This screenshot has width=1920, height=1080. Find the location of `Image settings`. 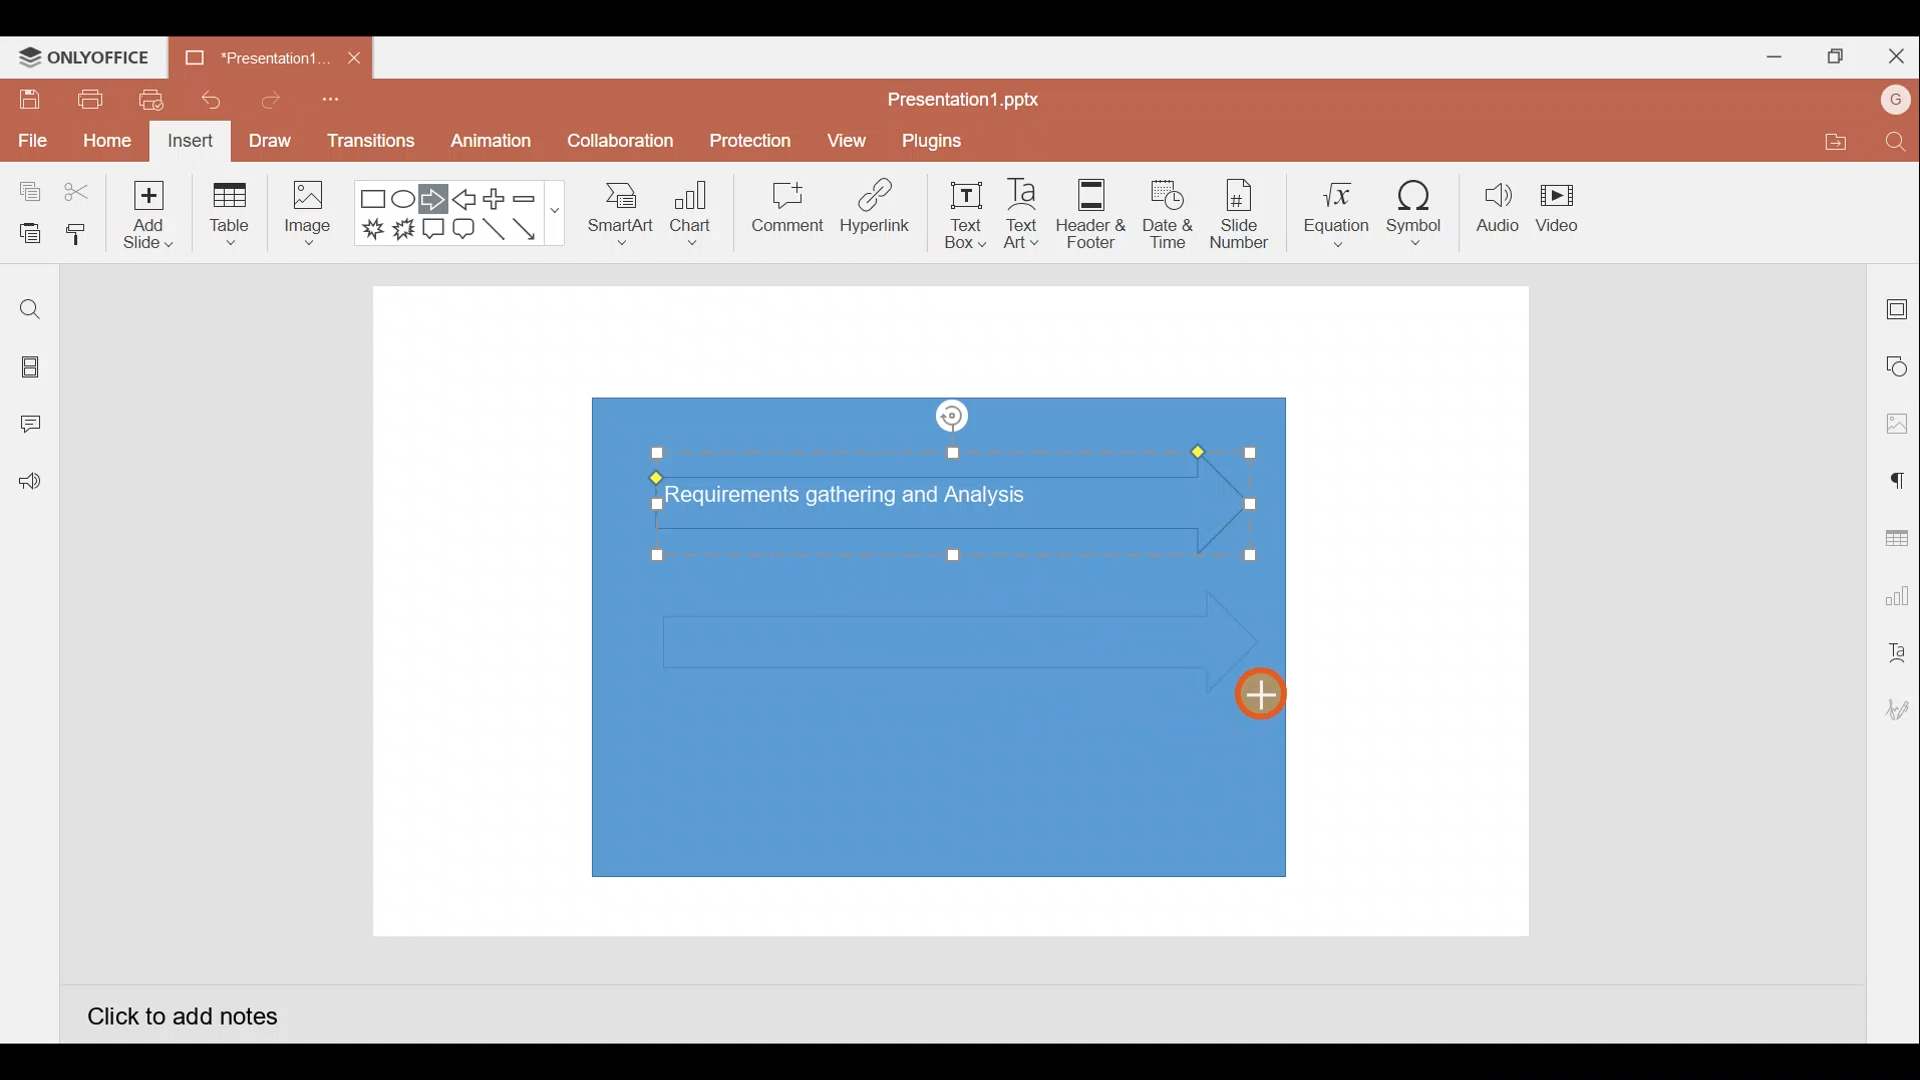

Image settings is located at coordinates (1897, 424).